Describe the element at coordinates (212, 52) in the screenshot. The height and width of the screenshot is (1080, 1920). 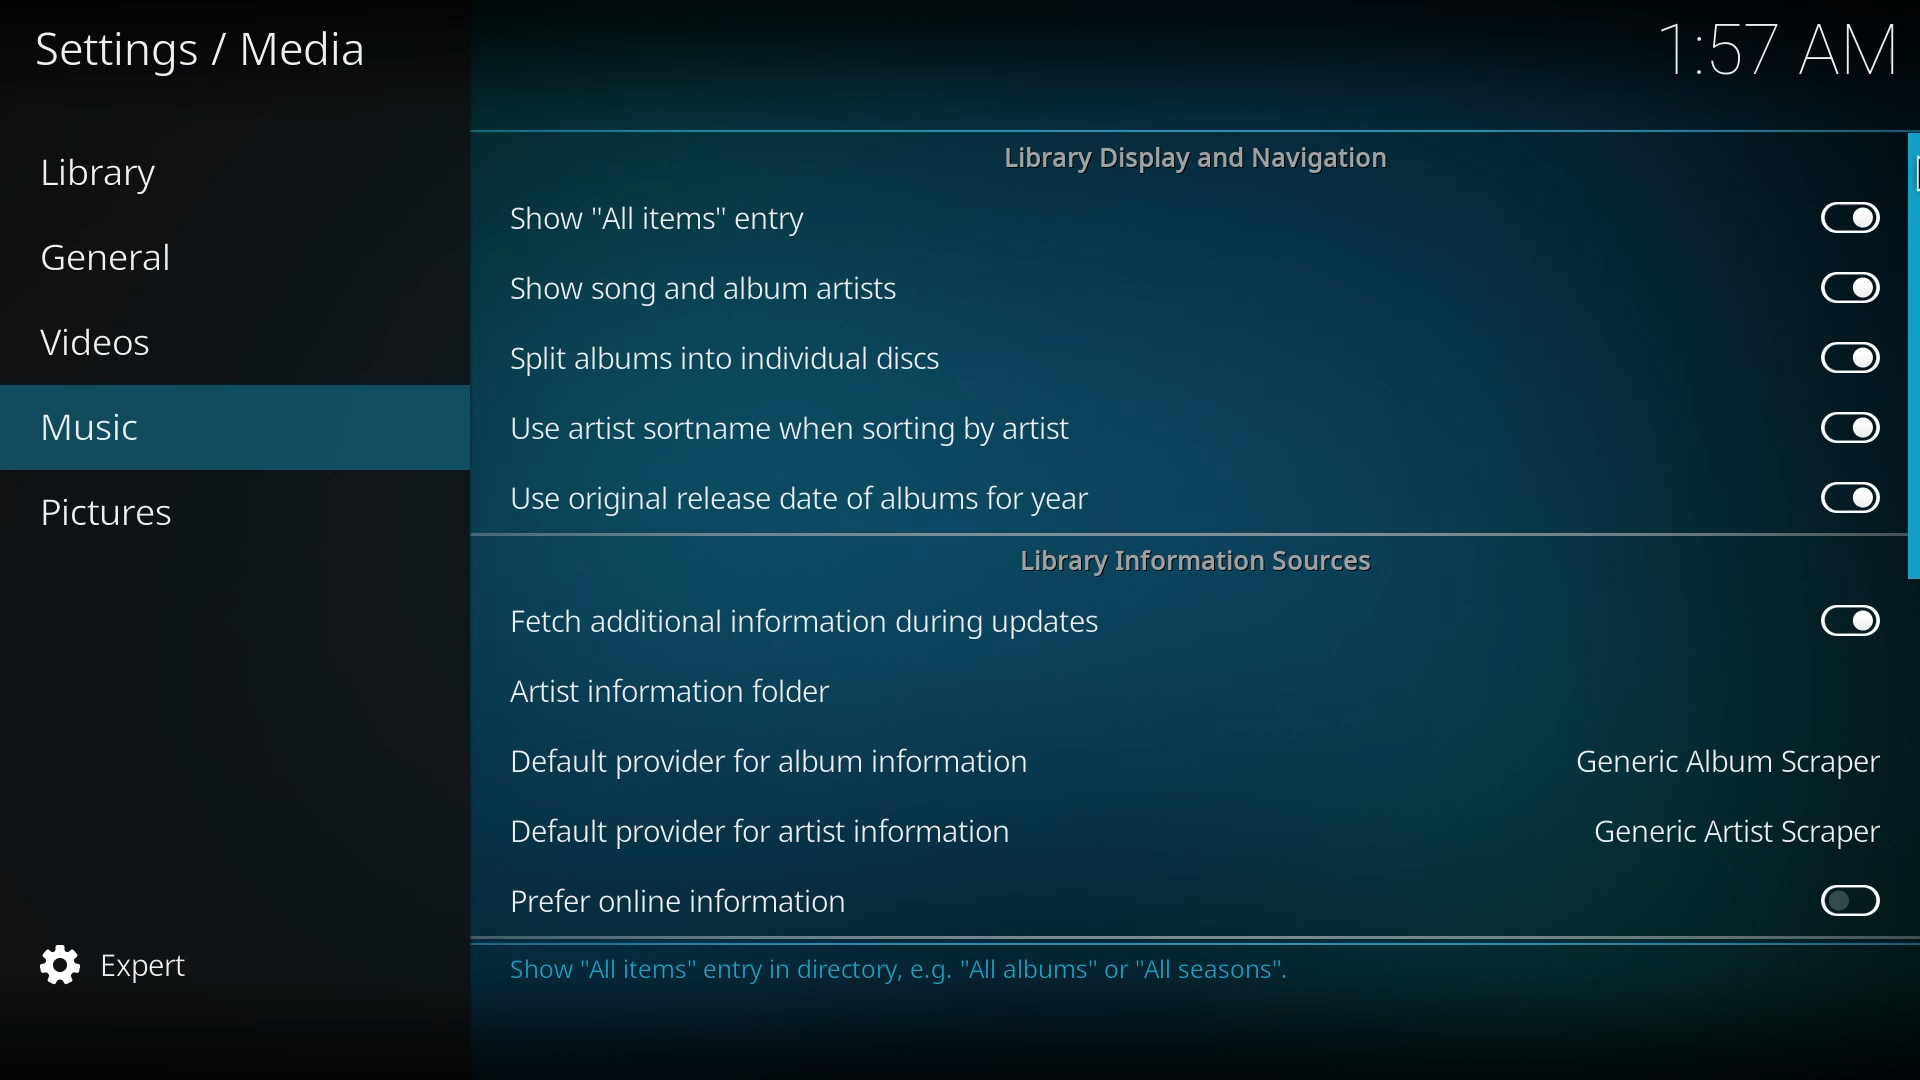
I see `settings media` at that location.